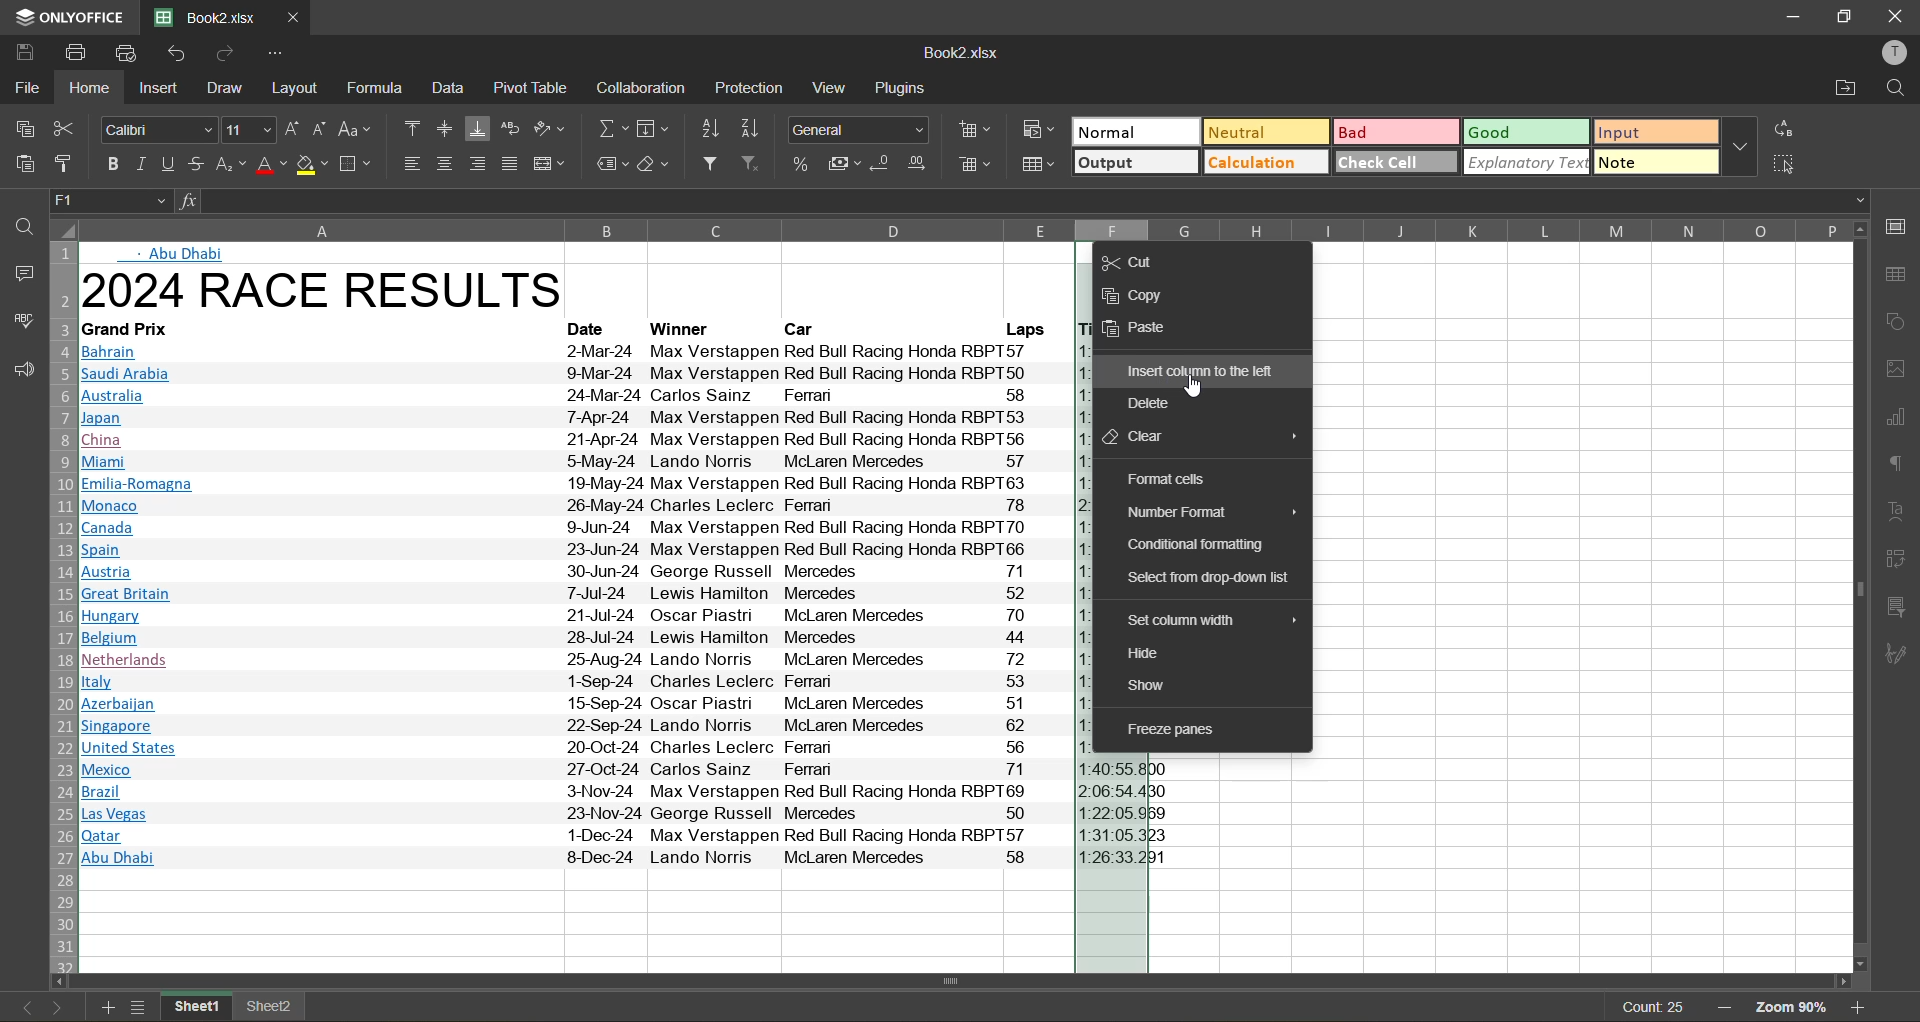 This screenshot has height=1022, width=1920. What do you see at coordinates (574, 572) in the screenshot?
I see `B Austria 30-Jun-24 George Russell Mercedes 71 1:24:22 798` at bounding box center [574, 572].